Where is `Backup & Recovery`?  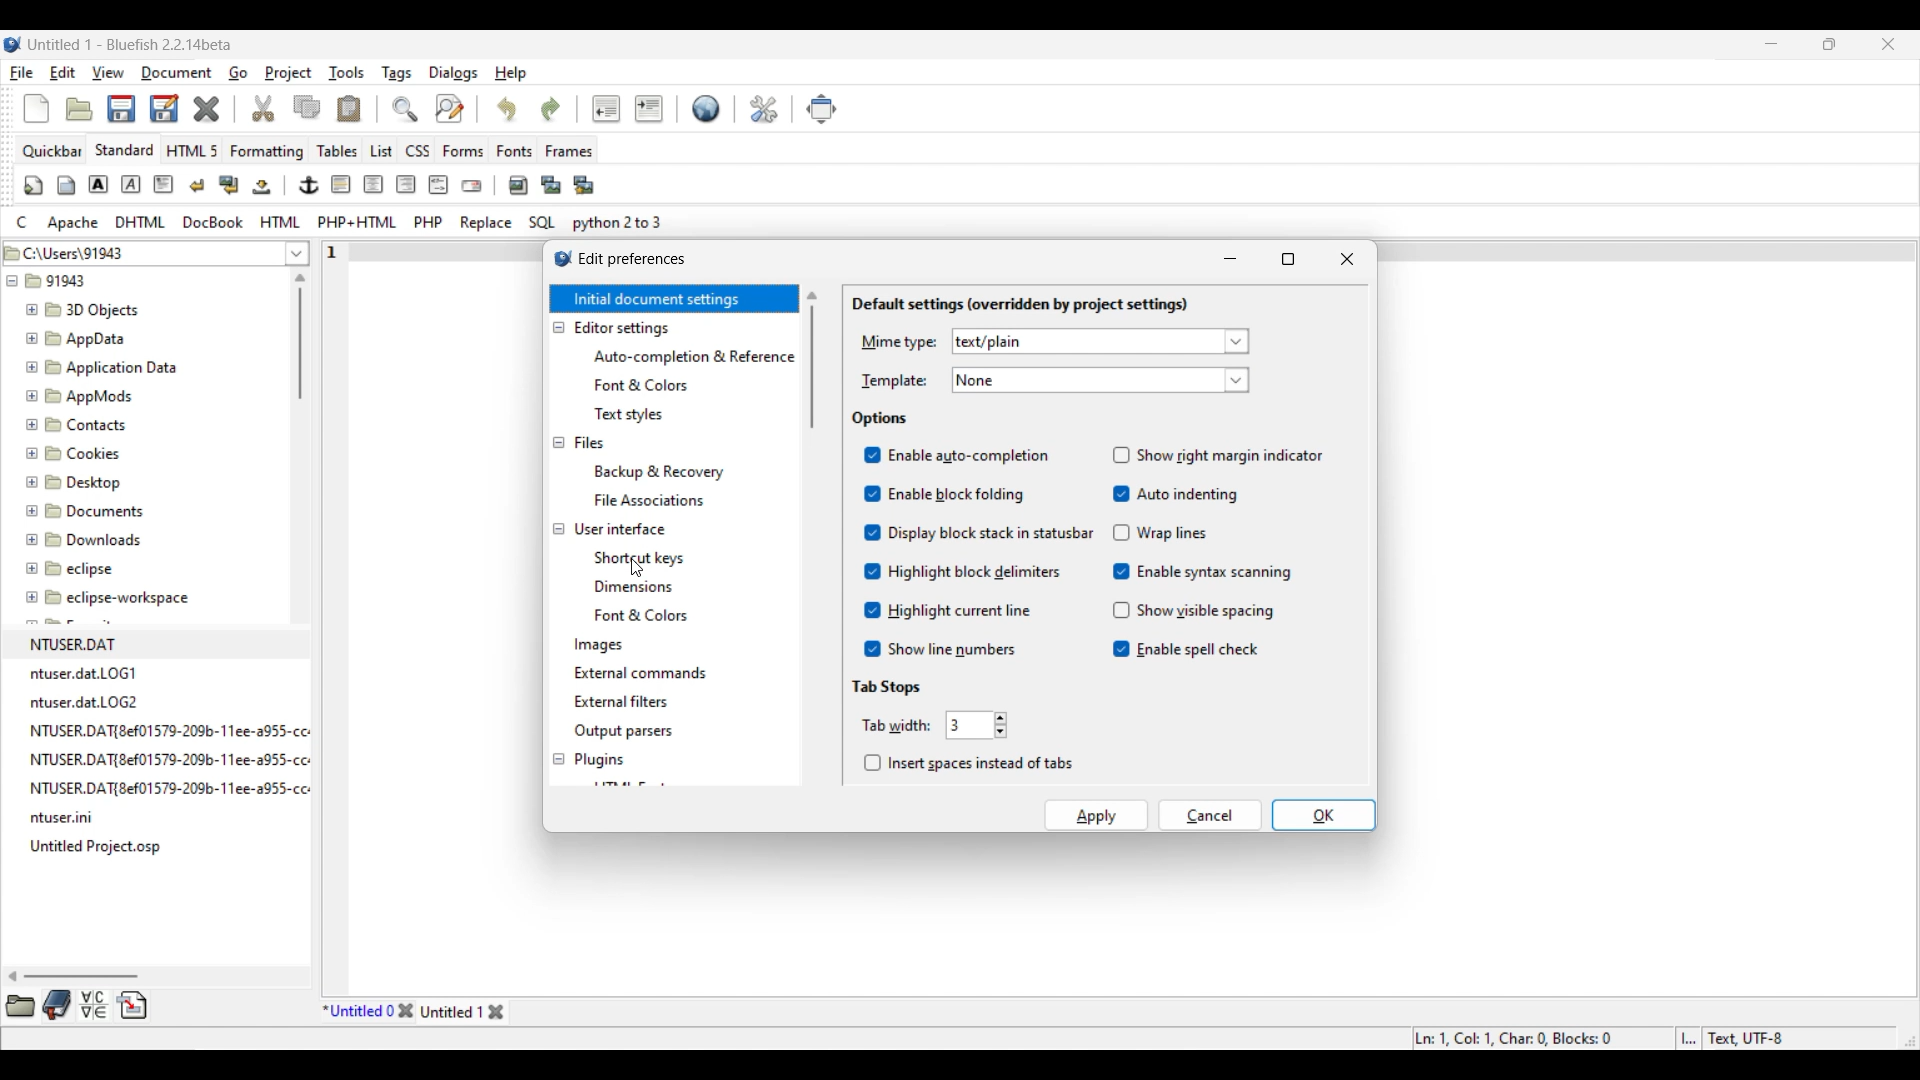
Backup & Recovery is located at coordinates (664, 471).